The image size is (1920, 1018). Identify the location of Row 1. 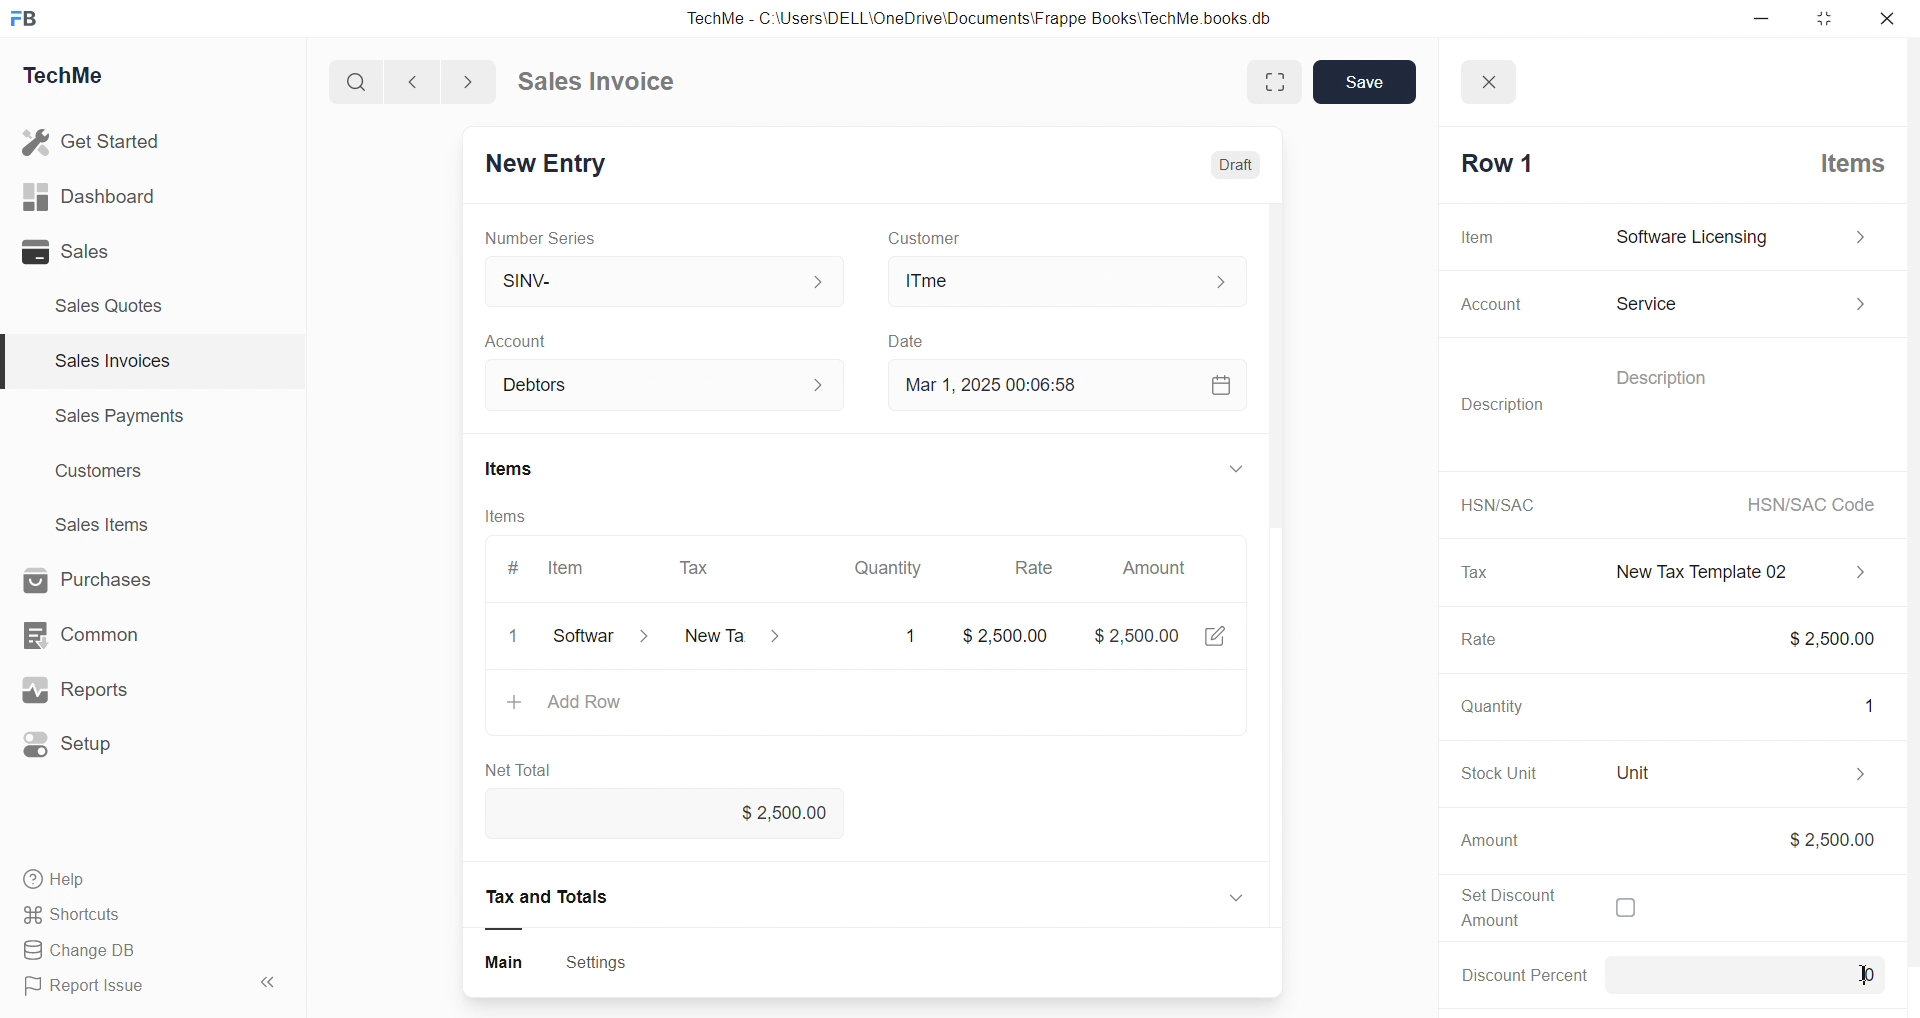
(1492, 163).